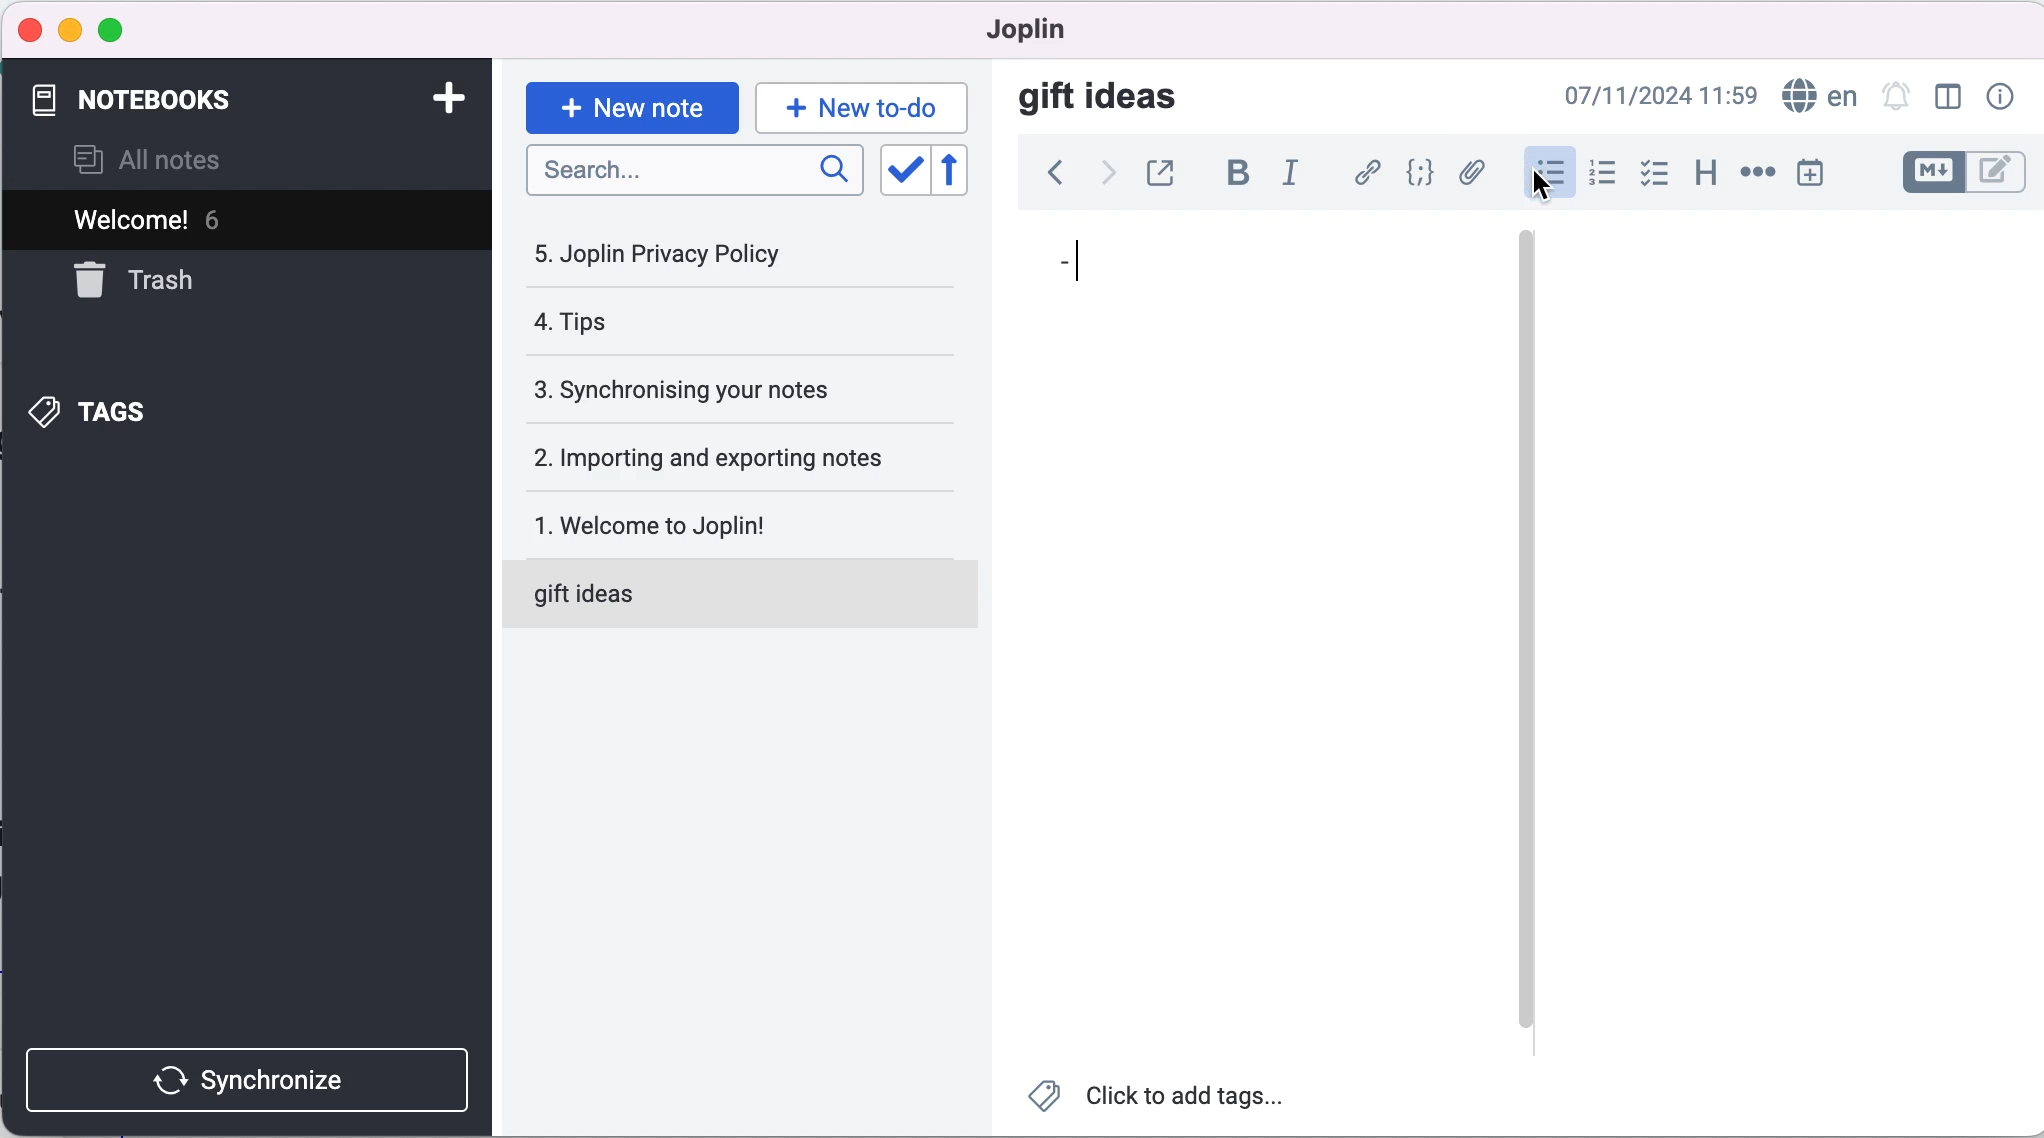 Image resolution: width=2044 pixels, height=1138 pixels. Describe the element at coordinates (245, 1076) in the screenshot. I see `synchronize` at that location.